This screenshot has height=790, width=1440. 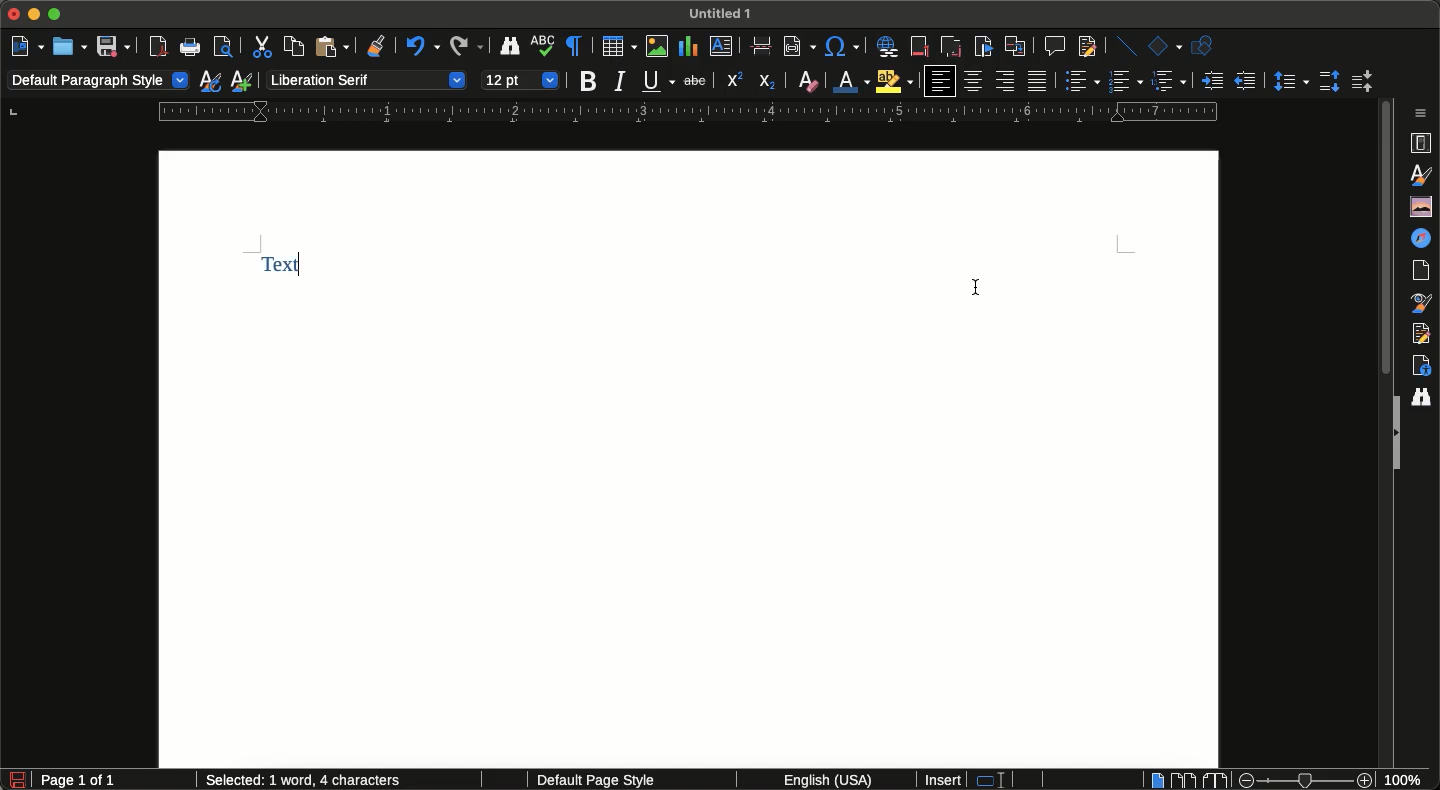 What do you see at coordinates (852, 79) in the screenshot?
I see `Selecting font color` at bounding box center [852, 79].